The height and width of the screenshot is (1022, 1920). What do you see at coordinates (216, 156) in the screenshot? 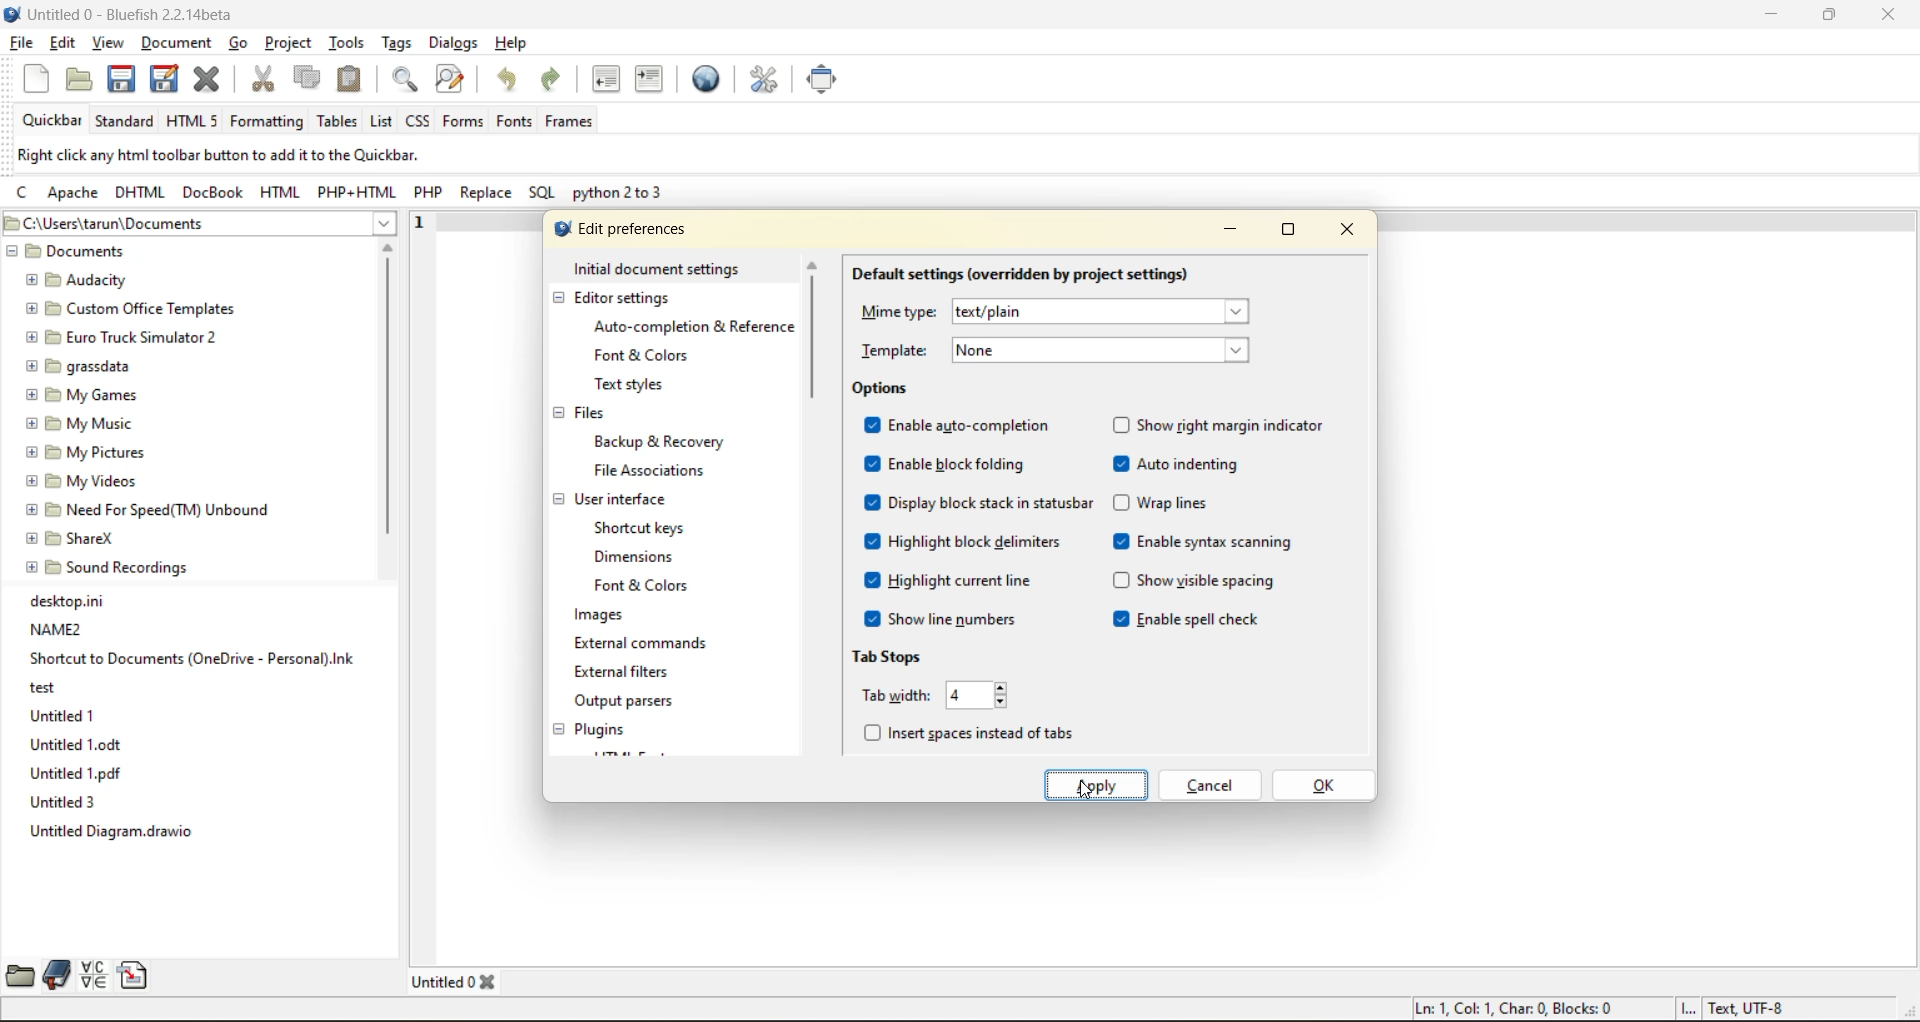
I see `metadata` at bounding box center [216, 156].